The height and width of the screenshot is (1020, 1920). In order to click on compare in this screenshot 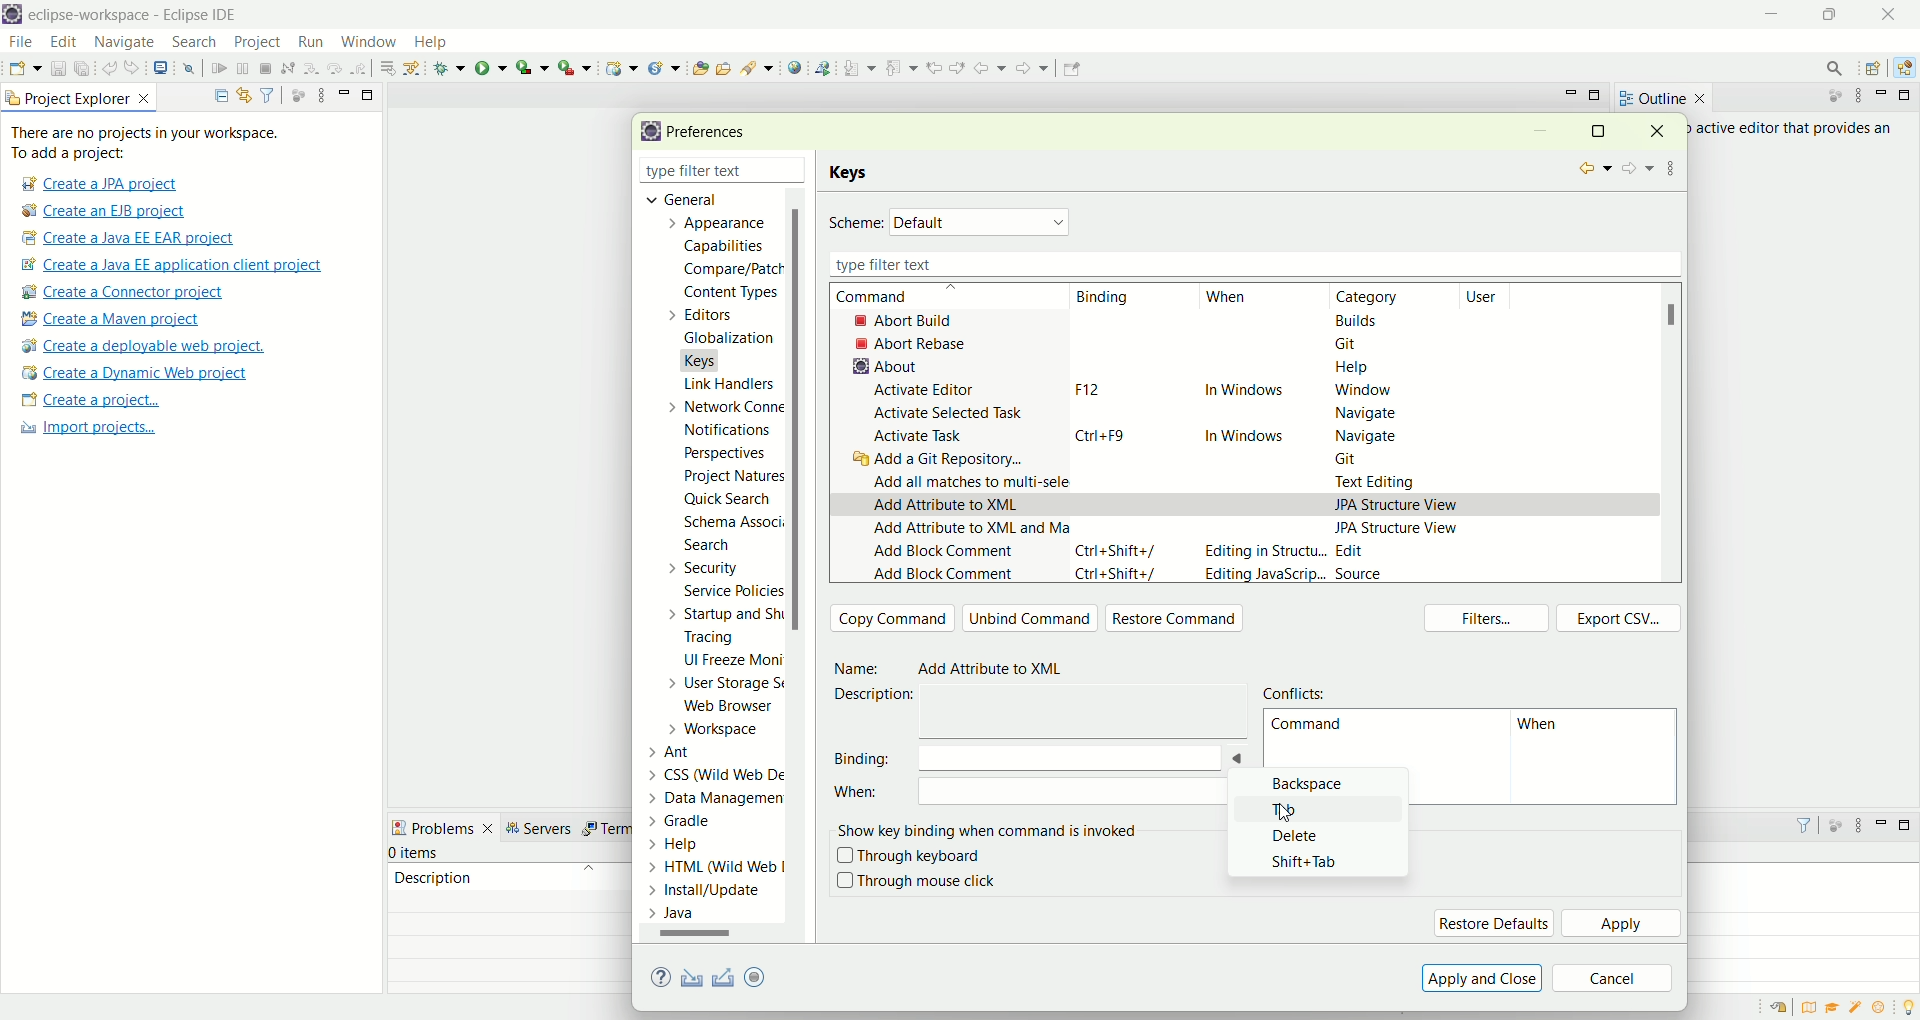, I will do `click(731, 268)`.